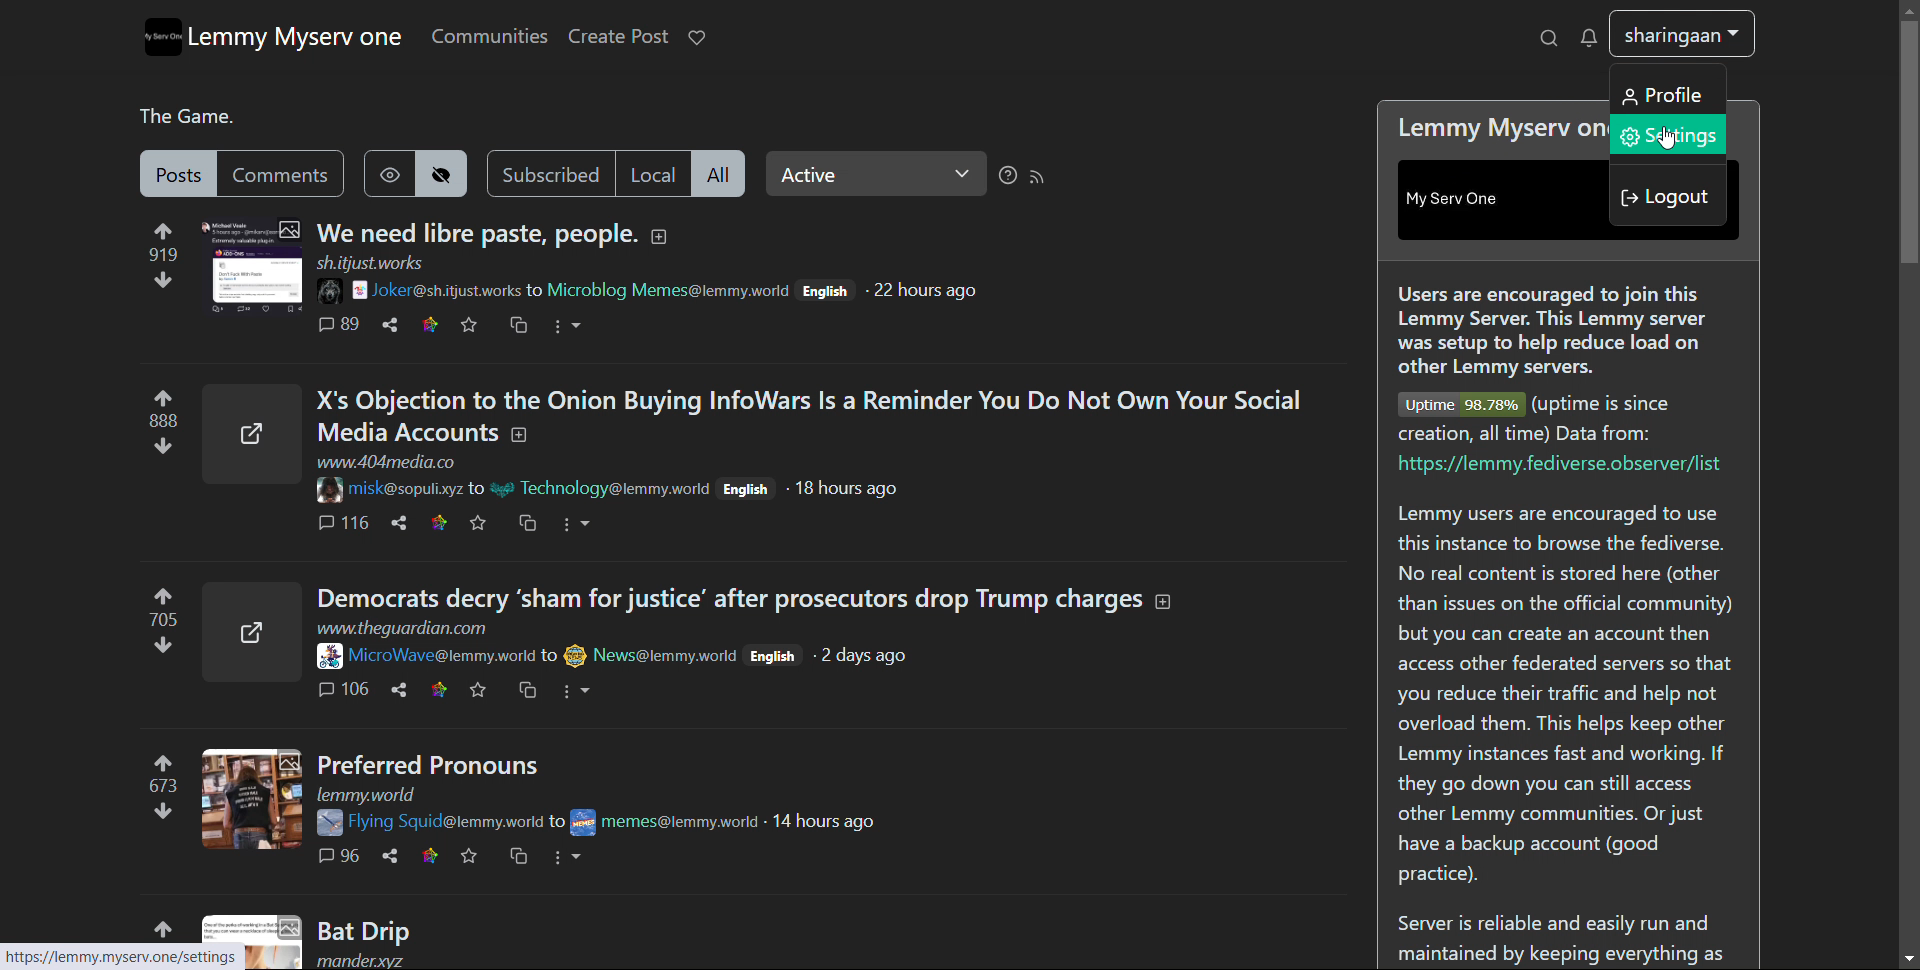  What do you see at coordinates (1680, 35) in the screenshot?
I see `profile` at bounding box center [1680, 35].